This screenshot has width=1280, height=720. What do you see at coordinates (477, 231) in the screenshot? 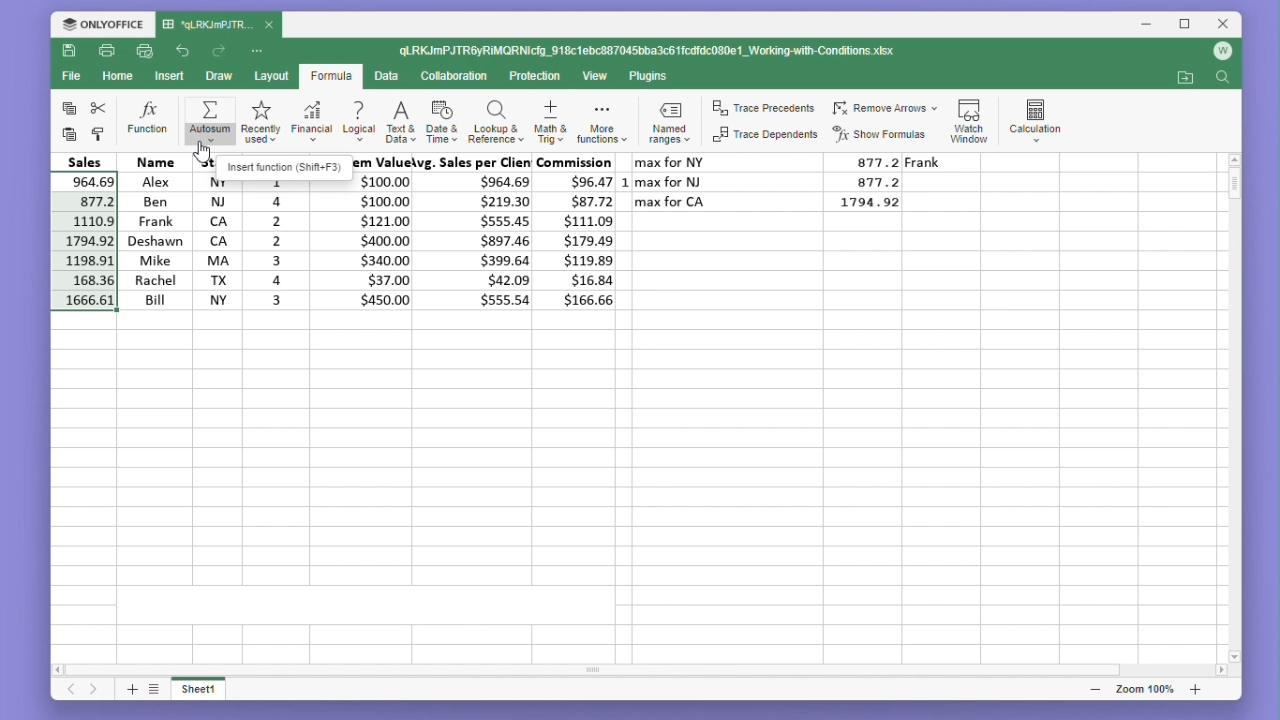
I see `avg. sales per client` at bounding box center [477, 231].